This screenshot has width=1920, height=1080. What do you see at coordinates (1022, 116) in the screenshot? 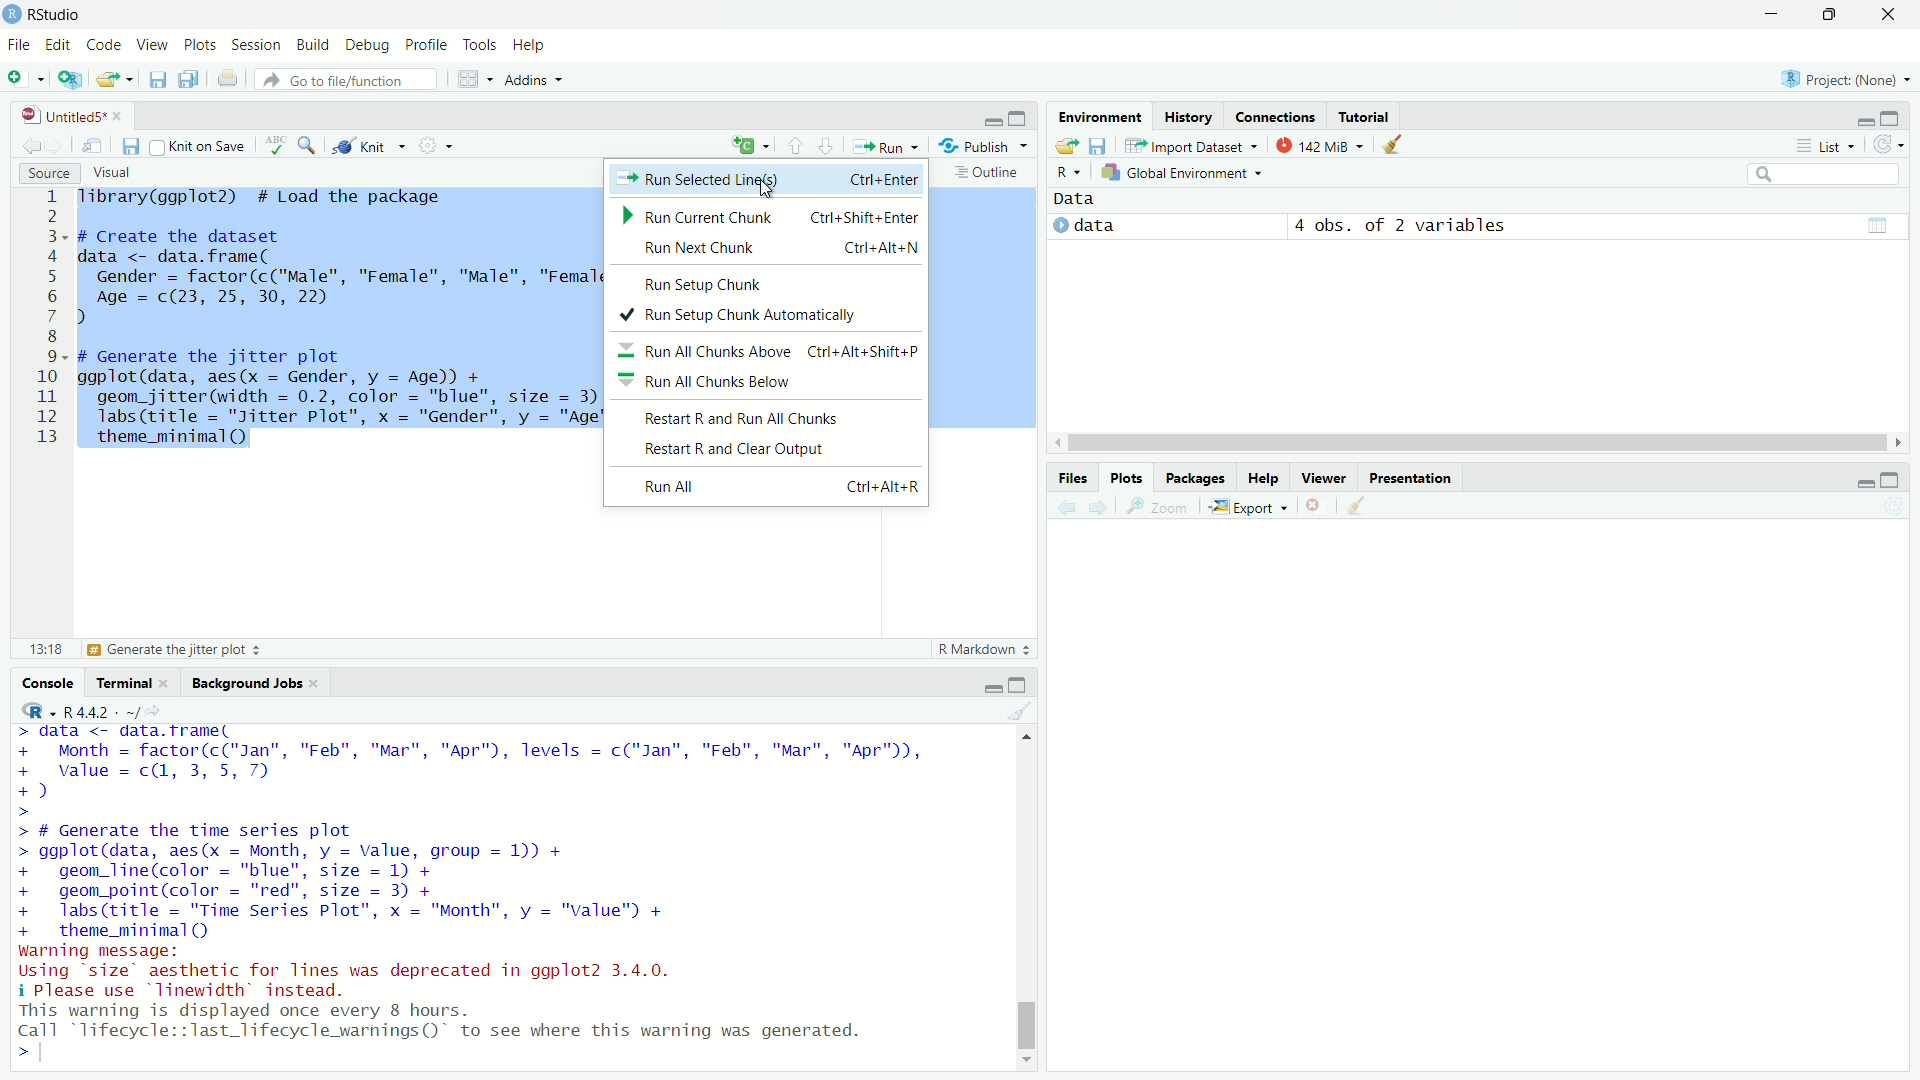
I see `maximize` at bounding box center [1022, 116].